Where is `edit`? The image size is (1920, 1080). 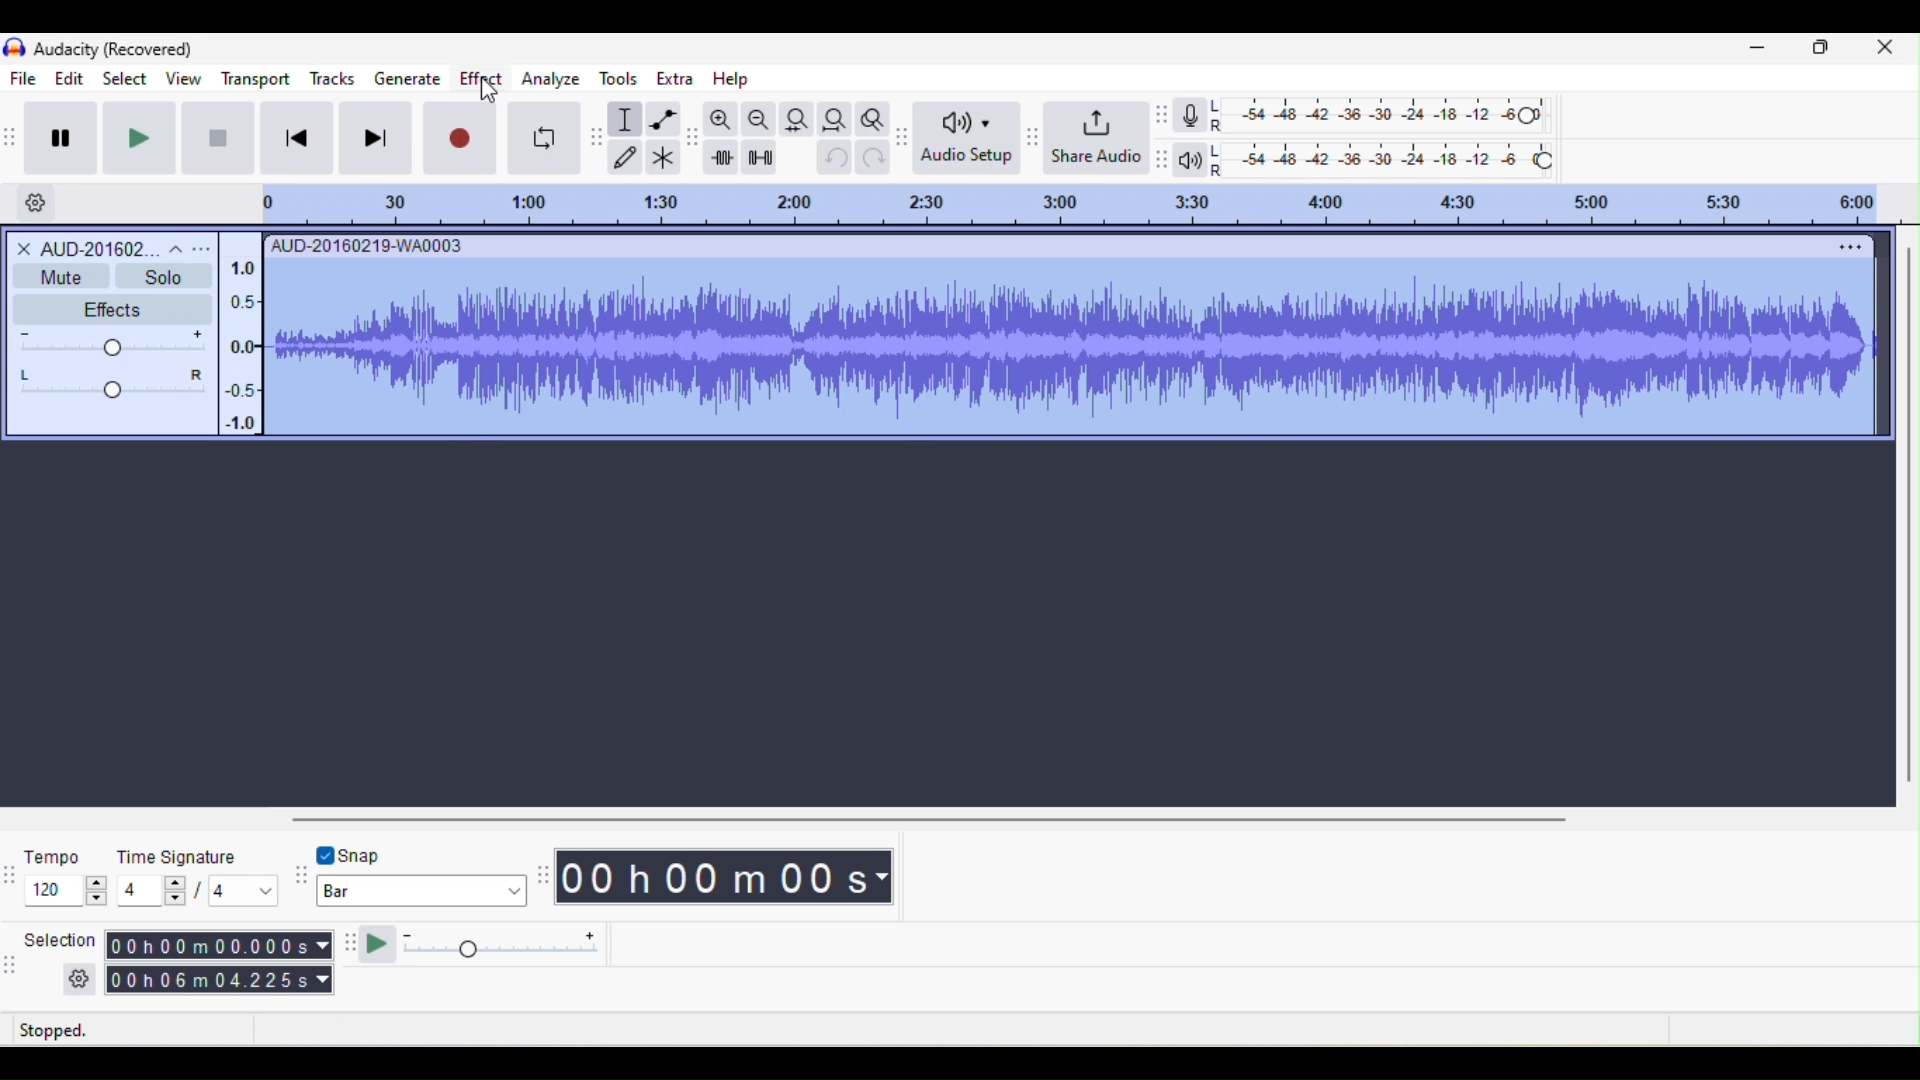 edit is located at coordinates (64, 79).